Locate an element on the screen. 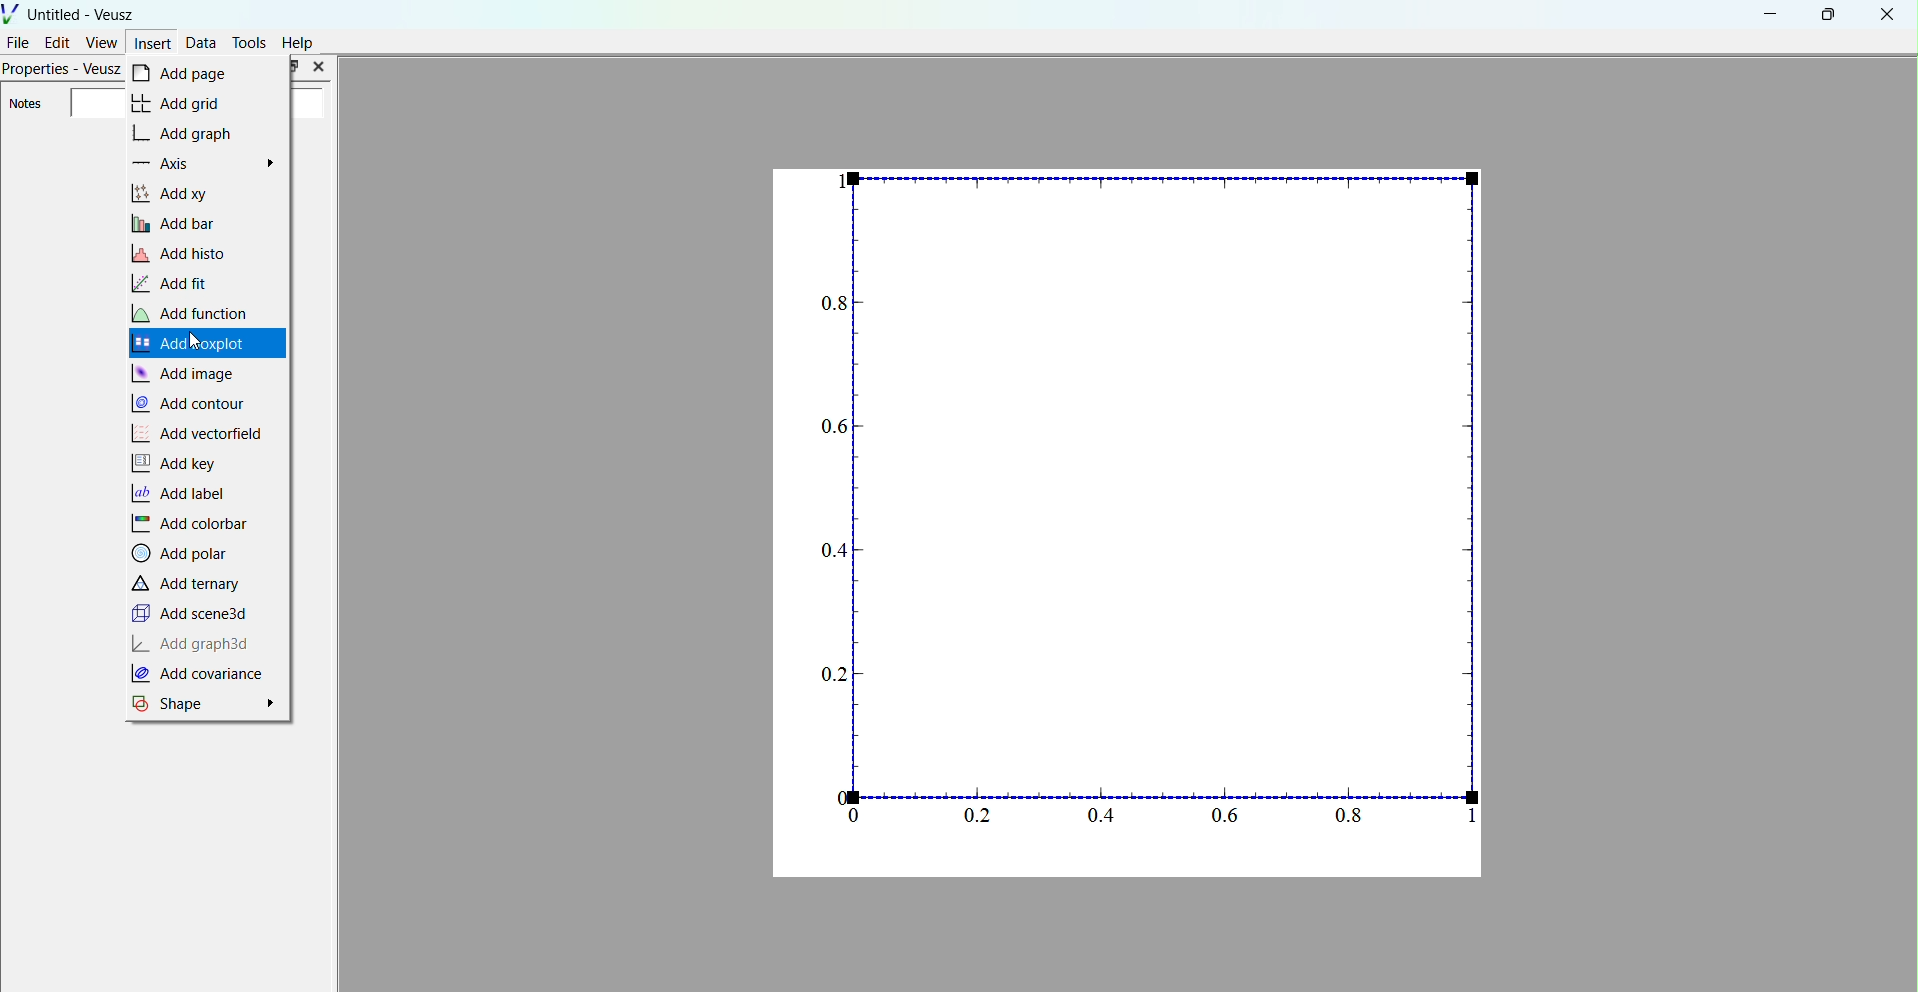  Shape is located at coordinates (207, 704).